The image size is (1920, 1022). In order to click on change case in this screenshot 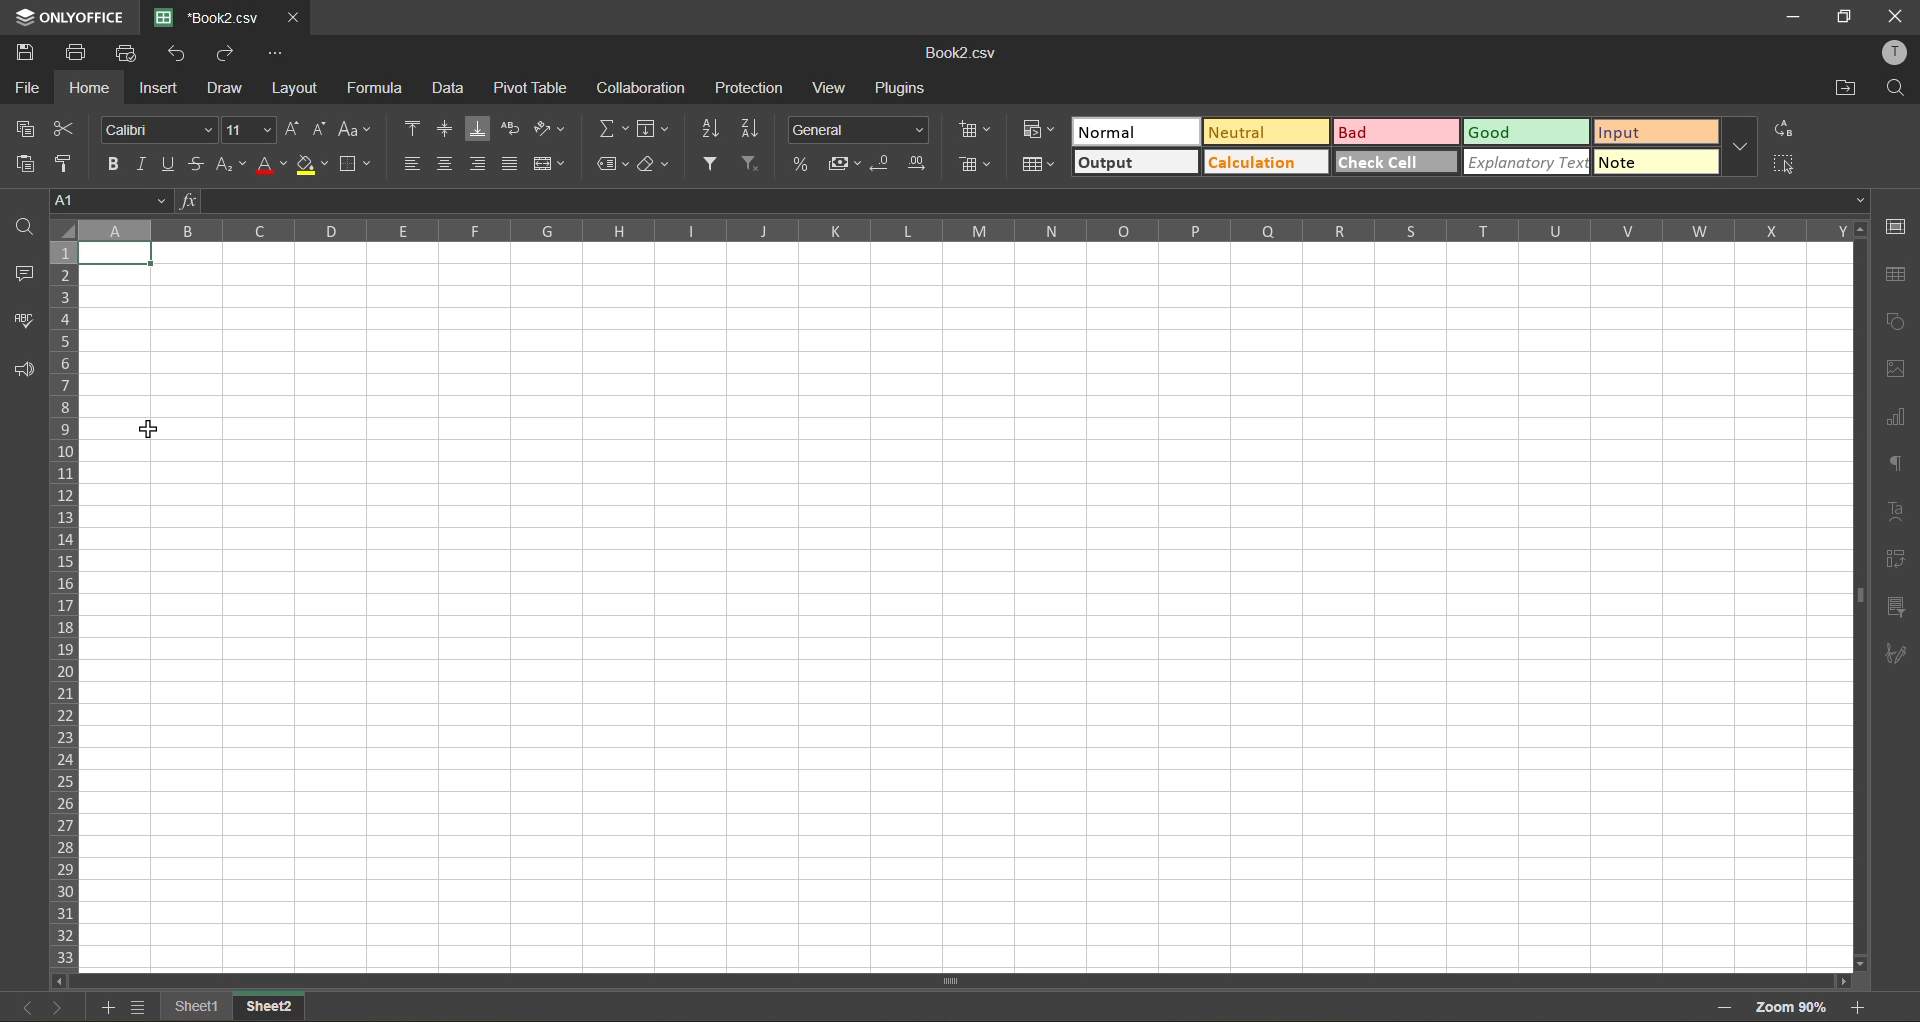, I will do `click(358, 129)`.